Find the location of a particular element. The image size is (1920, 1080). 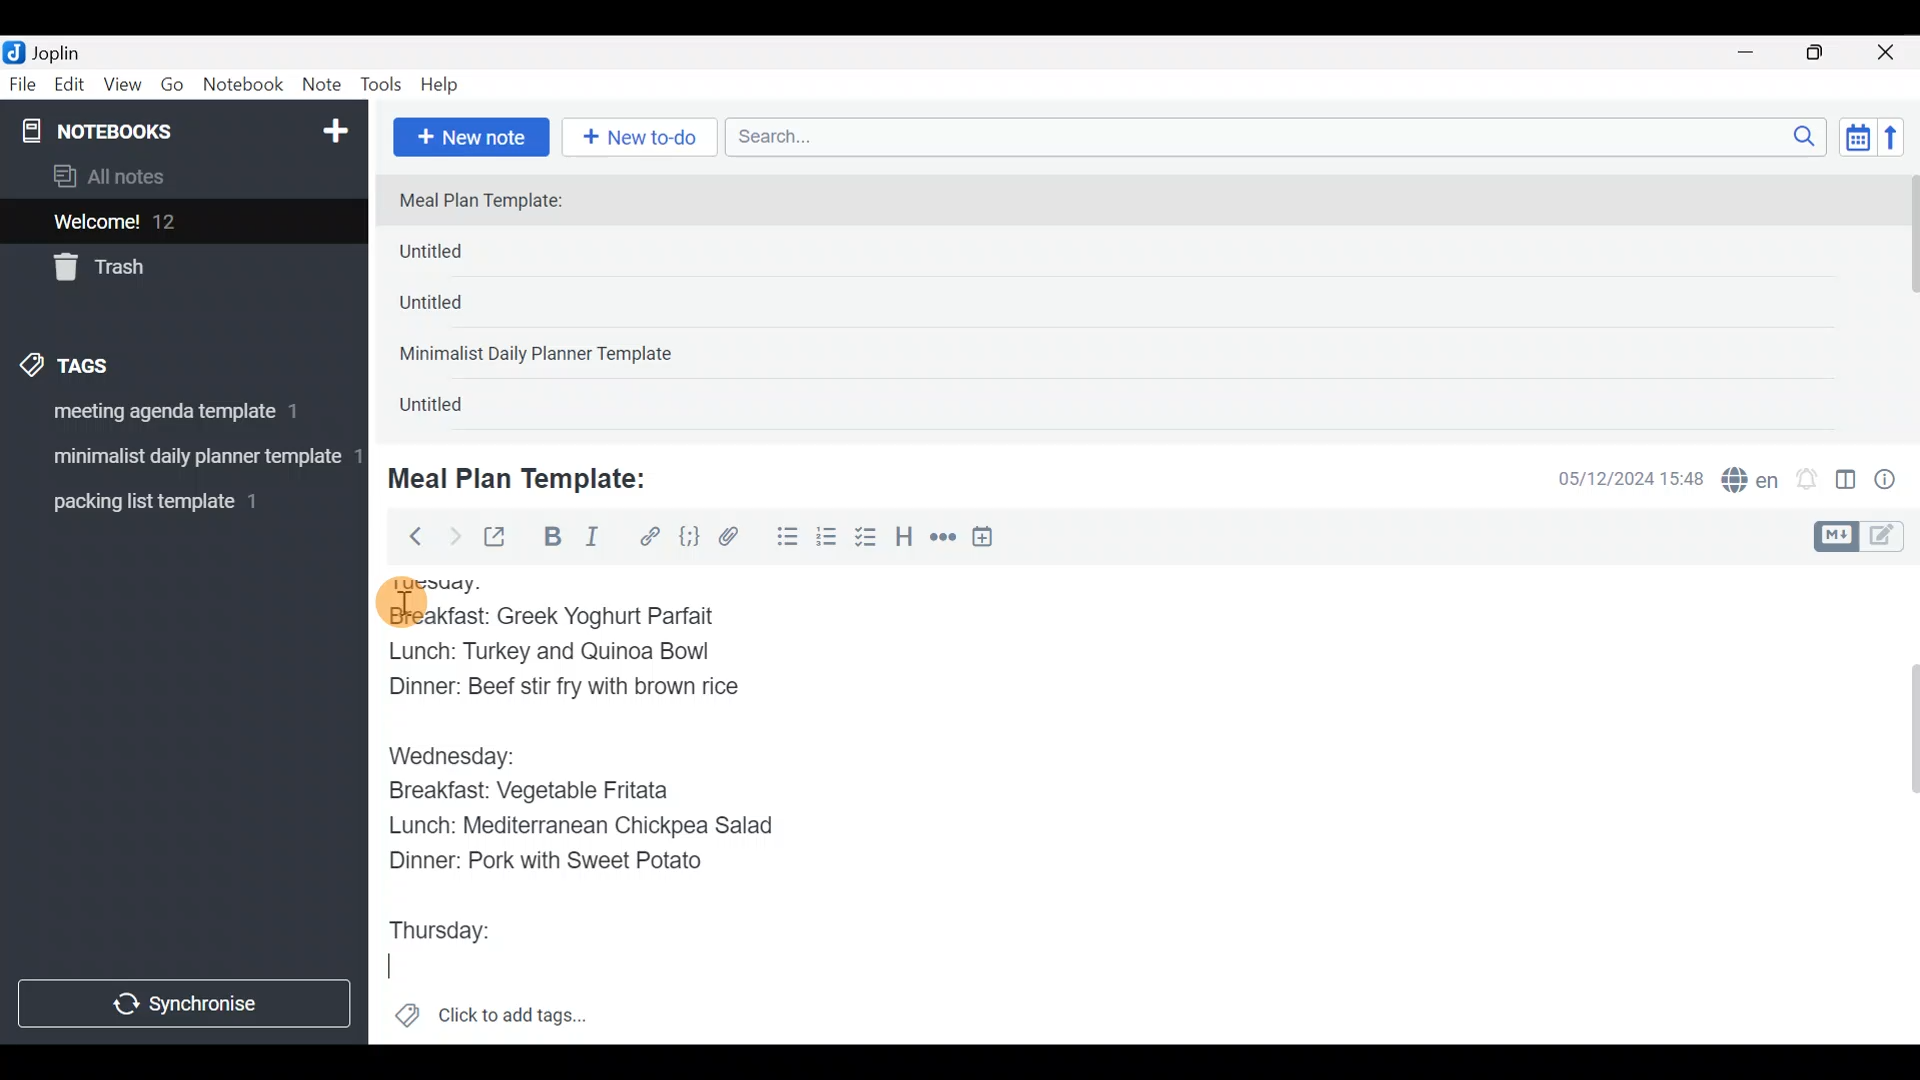

All notes is located at coordinates (179, 178).